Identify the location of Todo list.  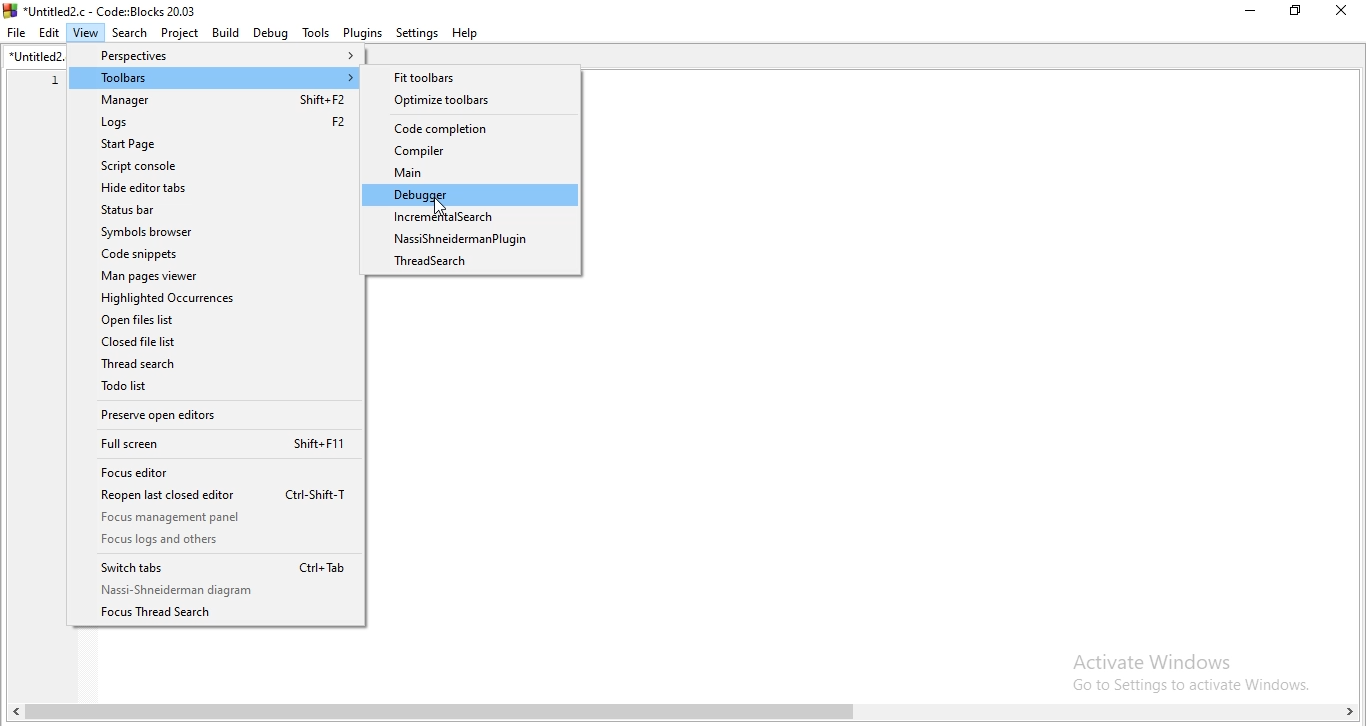
(211, 389).